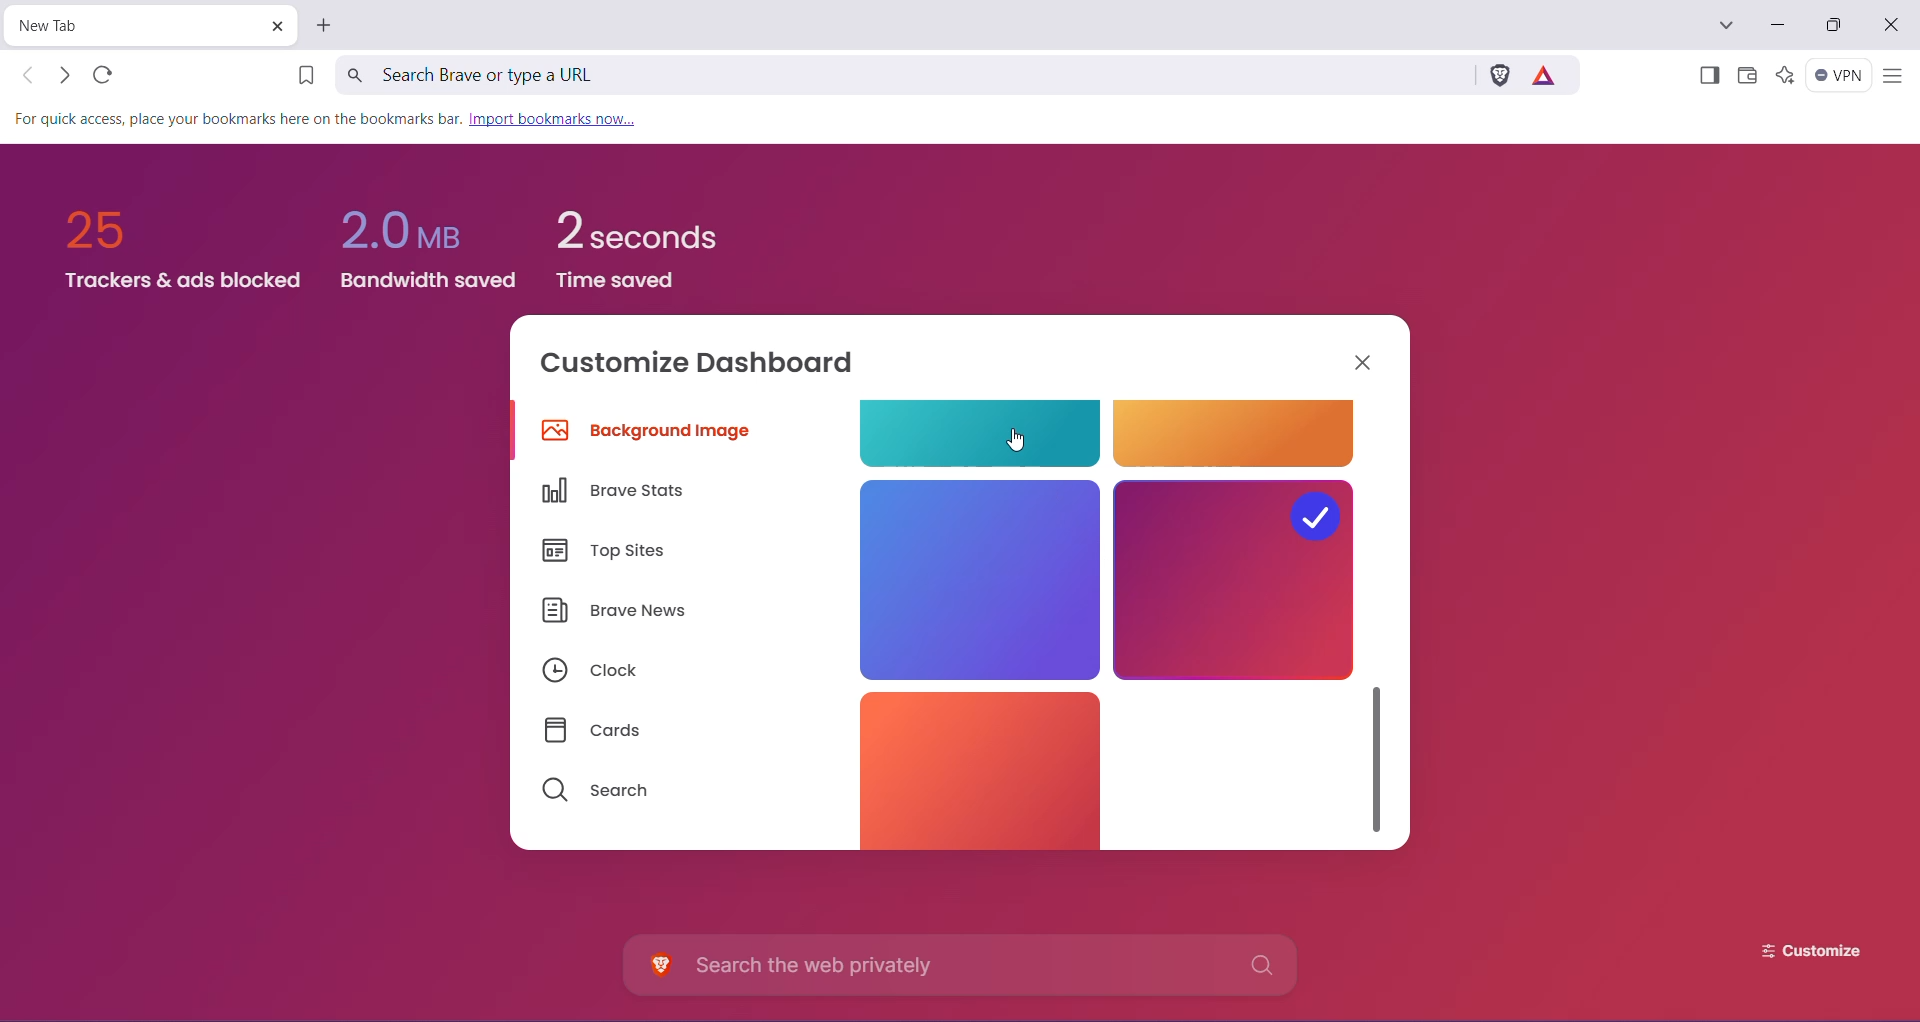 This screenshot has height=1022, width=1920. What do you see at coordinates (601, 731) in the screenshot?
I see `Cards` at bounding box center [601, 731].